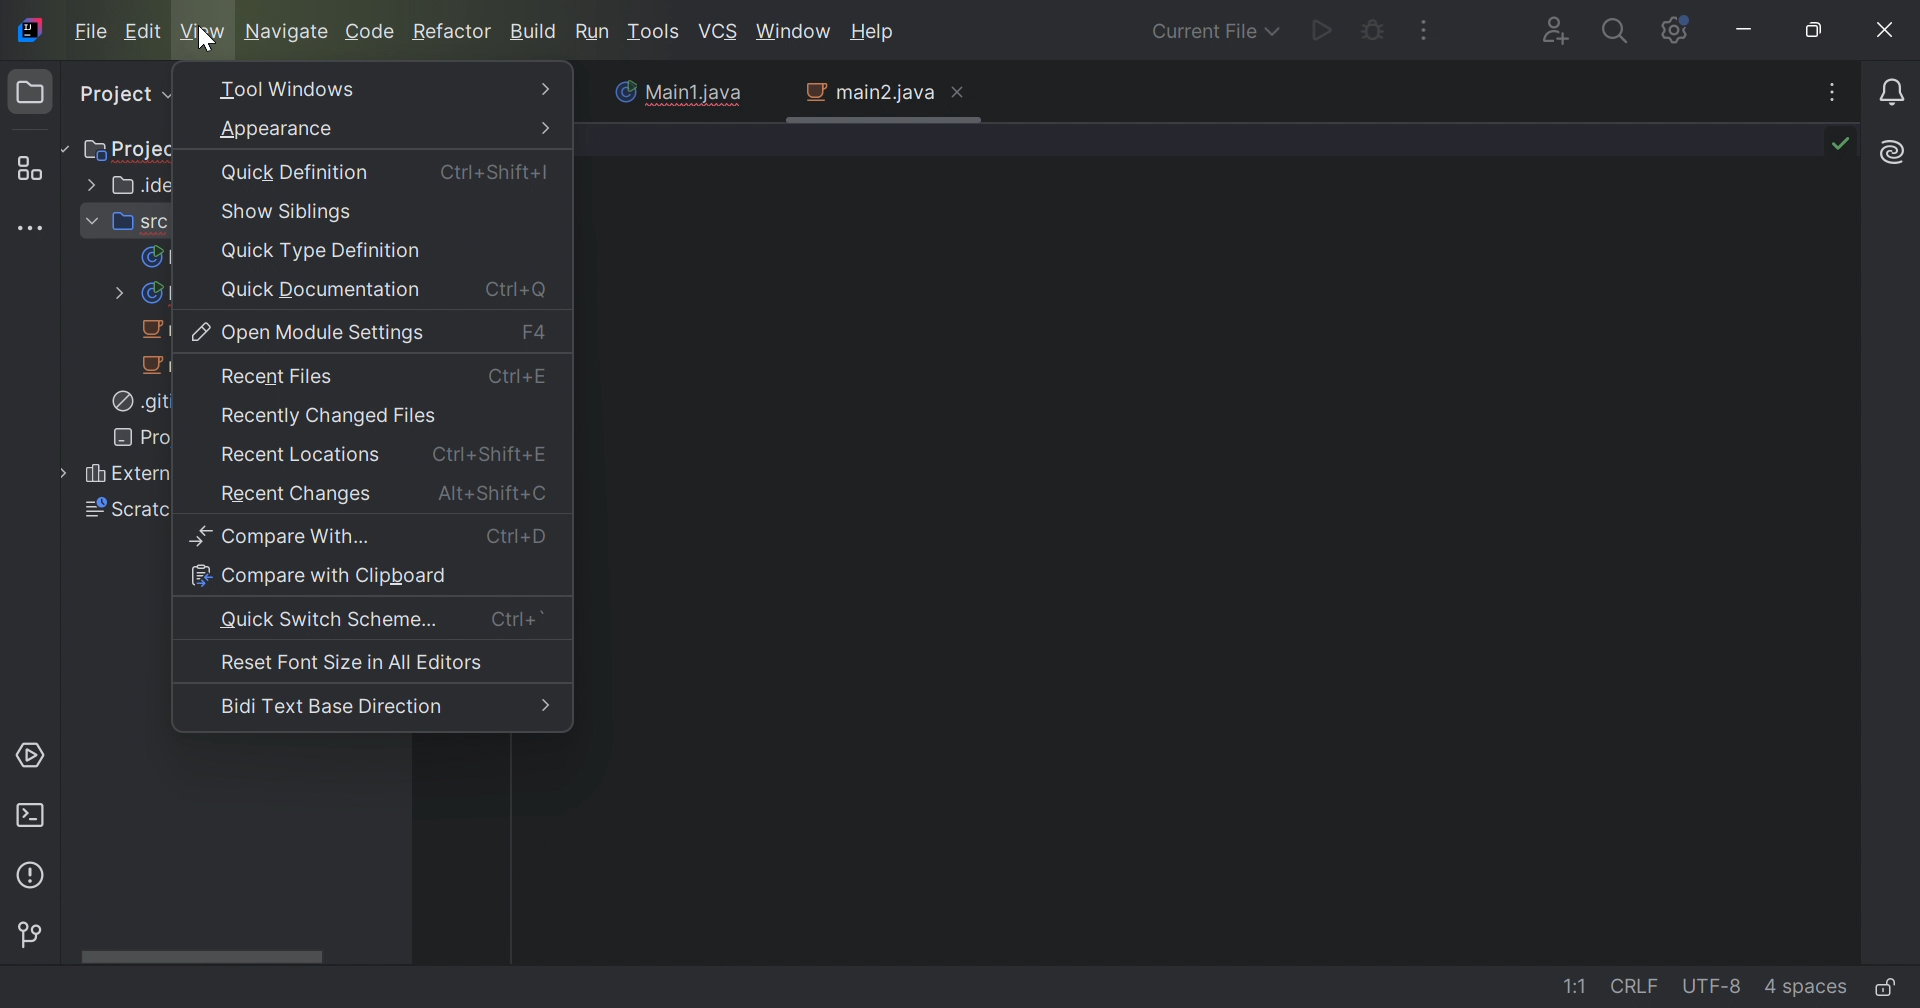 The height and width of the screenshot is (1008, 1920). I want to click on Compare with clipboard, so click(318, 576).